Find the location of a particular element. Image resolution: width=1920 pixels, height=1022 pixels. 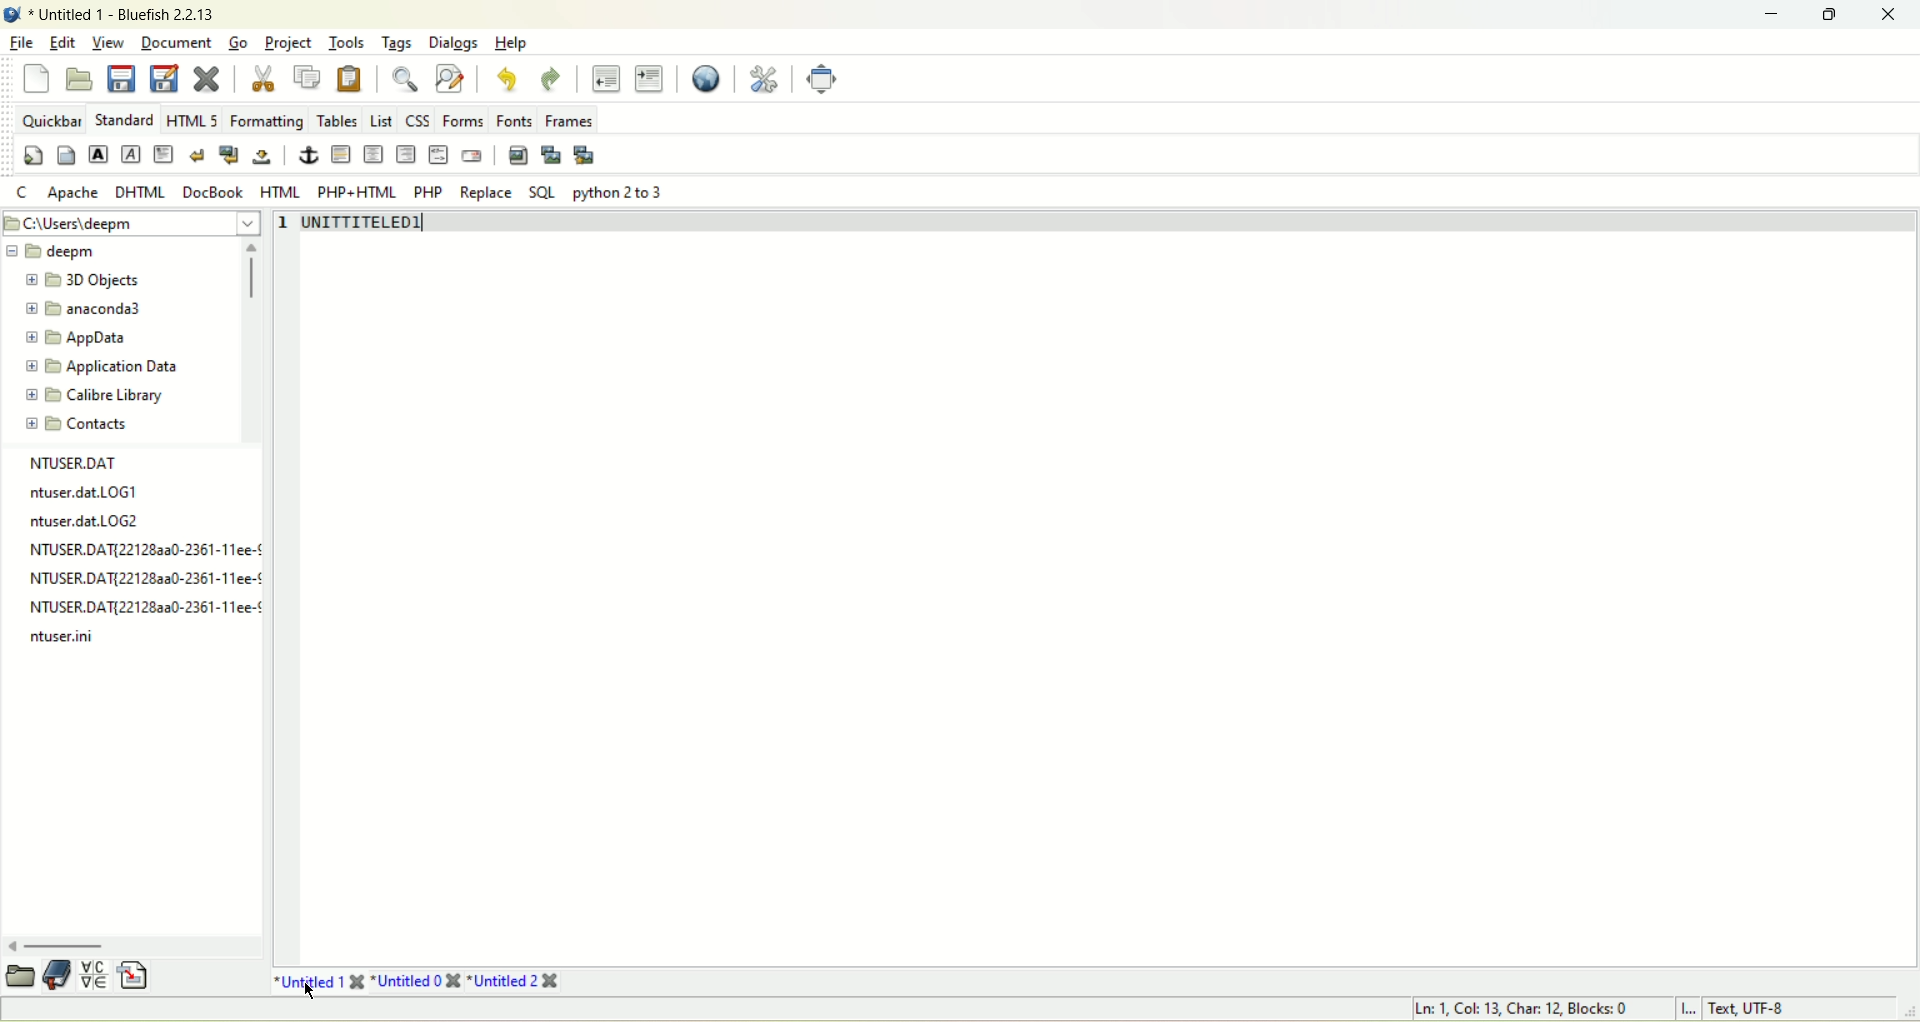

break is located at coordinates (197, 153).